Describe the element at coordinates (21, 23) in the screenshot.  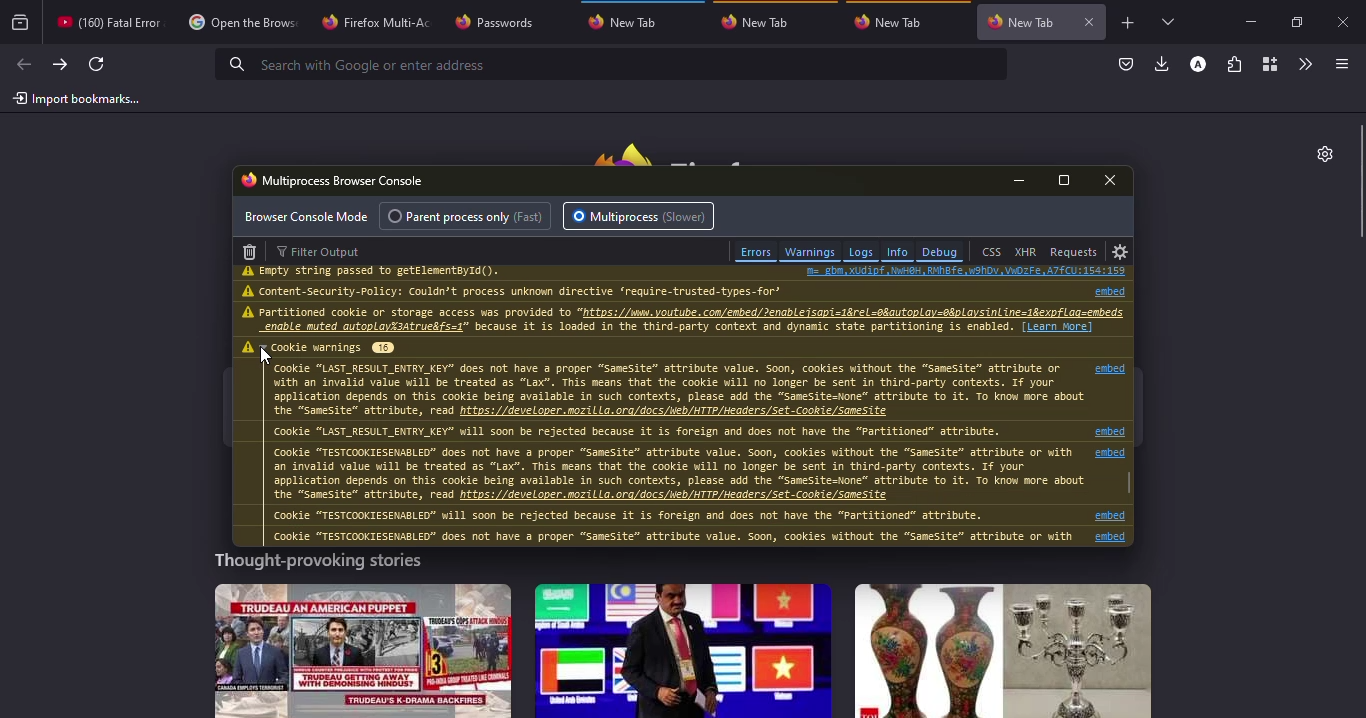
I see `view recent browsing history` at that location.